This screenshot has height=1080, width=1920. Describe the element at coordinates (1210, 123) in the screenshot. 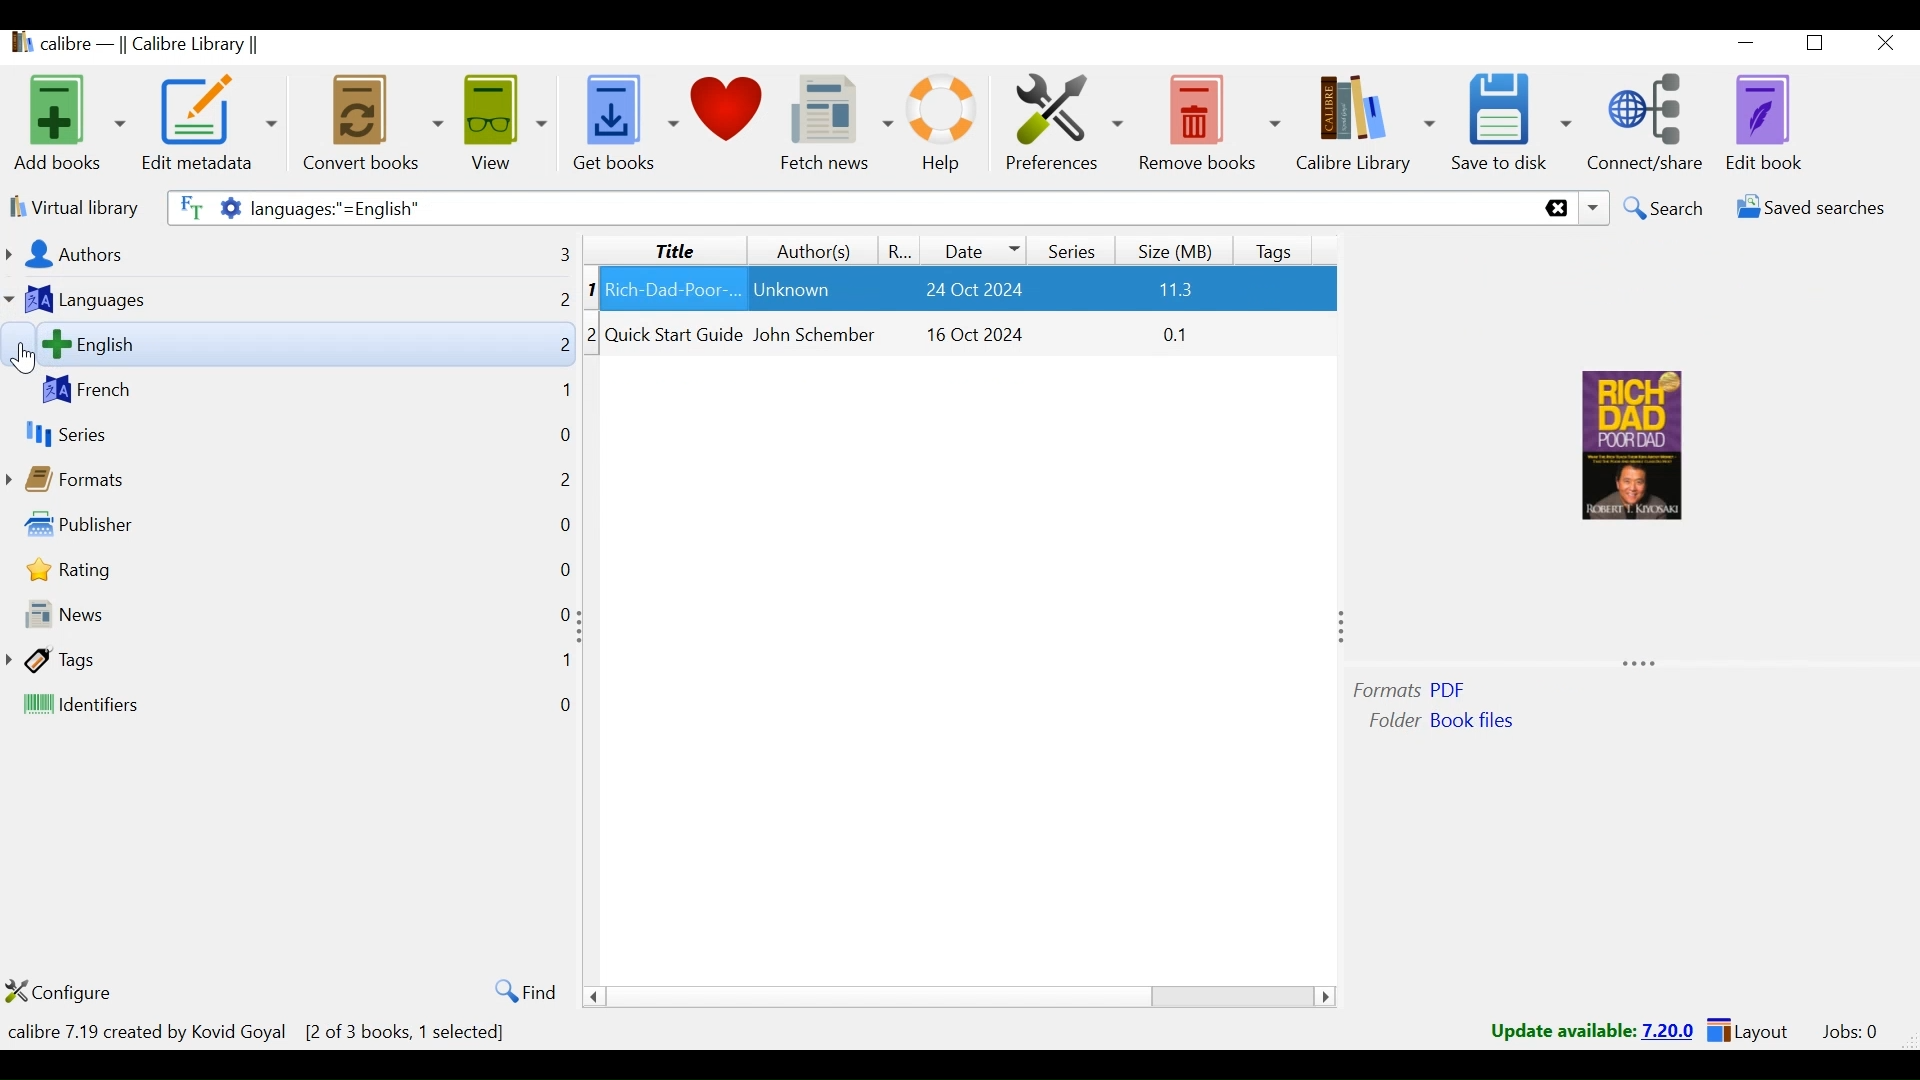

I see `Remove books` at that location.